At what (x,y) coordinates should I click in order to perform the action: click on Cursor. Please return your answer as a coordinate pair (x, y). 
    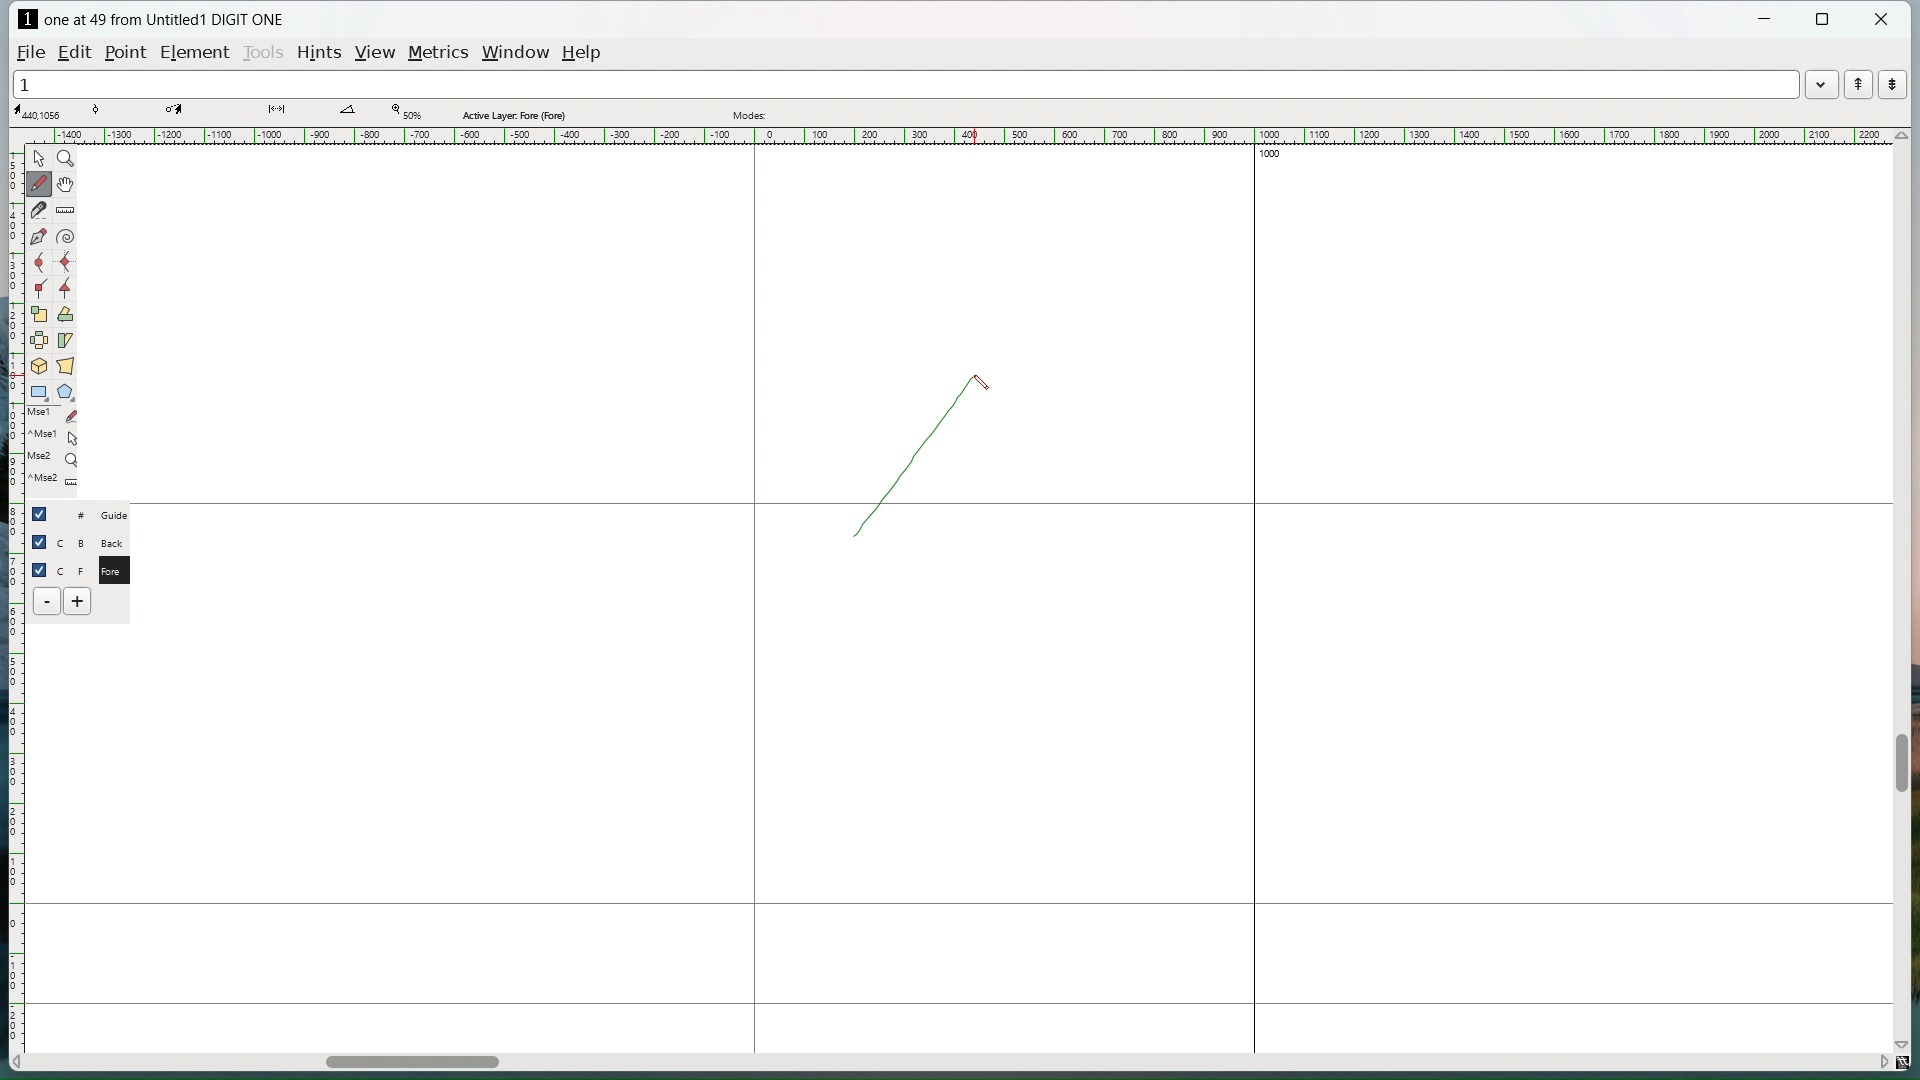
    Looking at the image, I should click on (984, 380).